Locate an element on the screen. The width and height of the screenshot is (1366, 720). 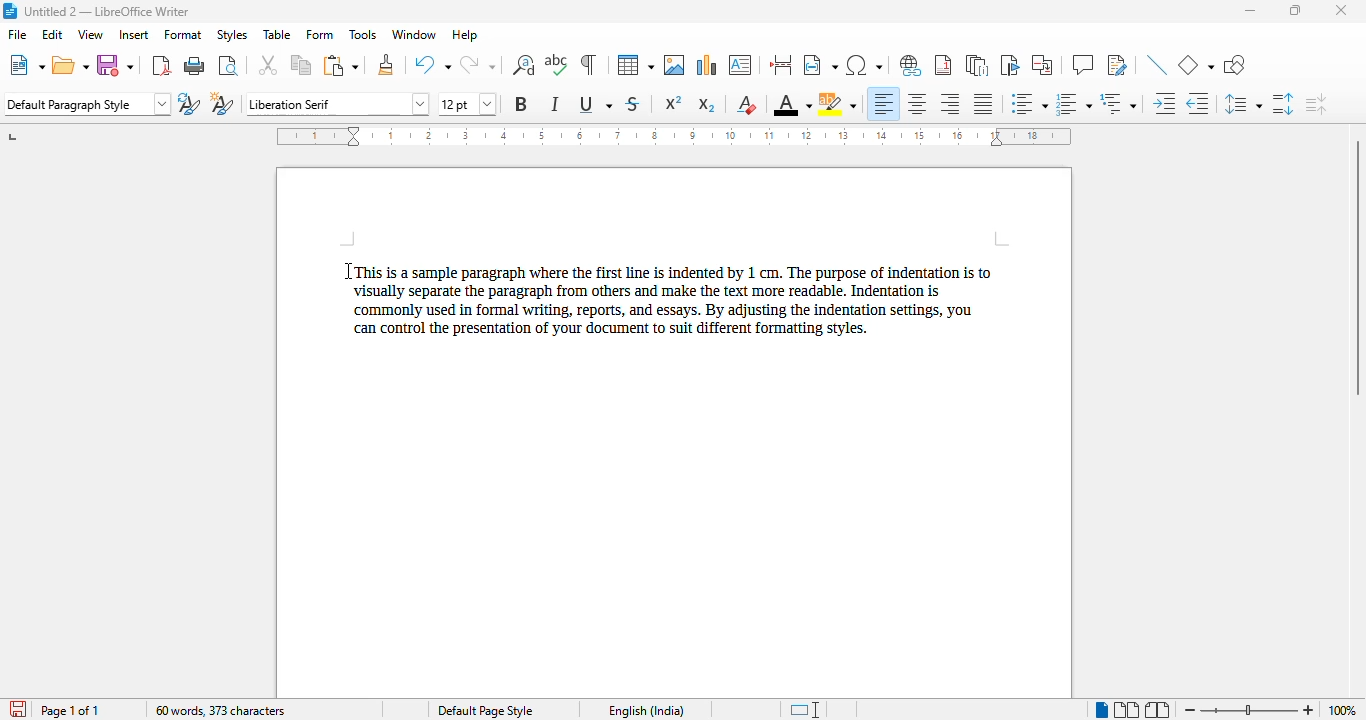
zoom in is located at coordinates (1309, 711).